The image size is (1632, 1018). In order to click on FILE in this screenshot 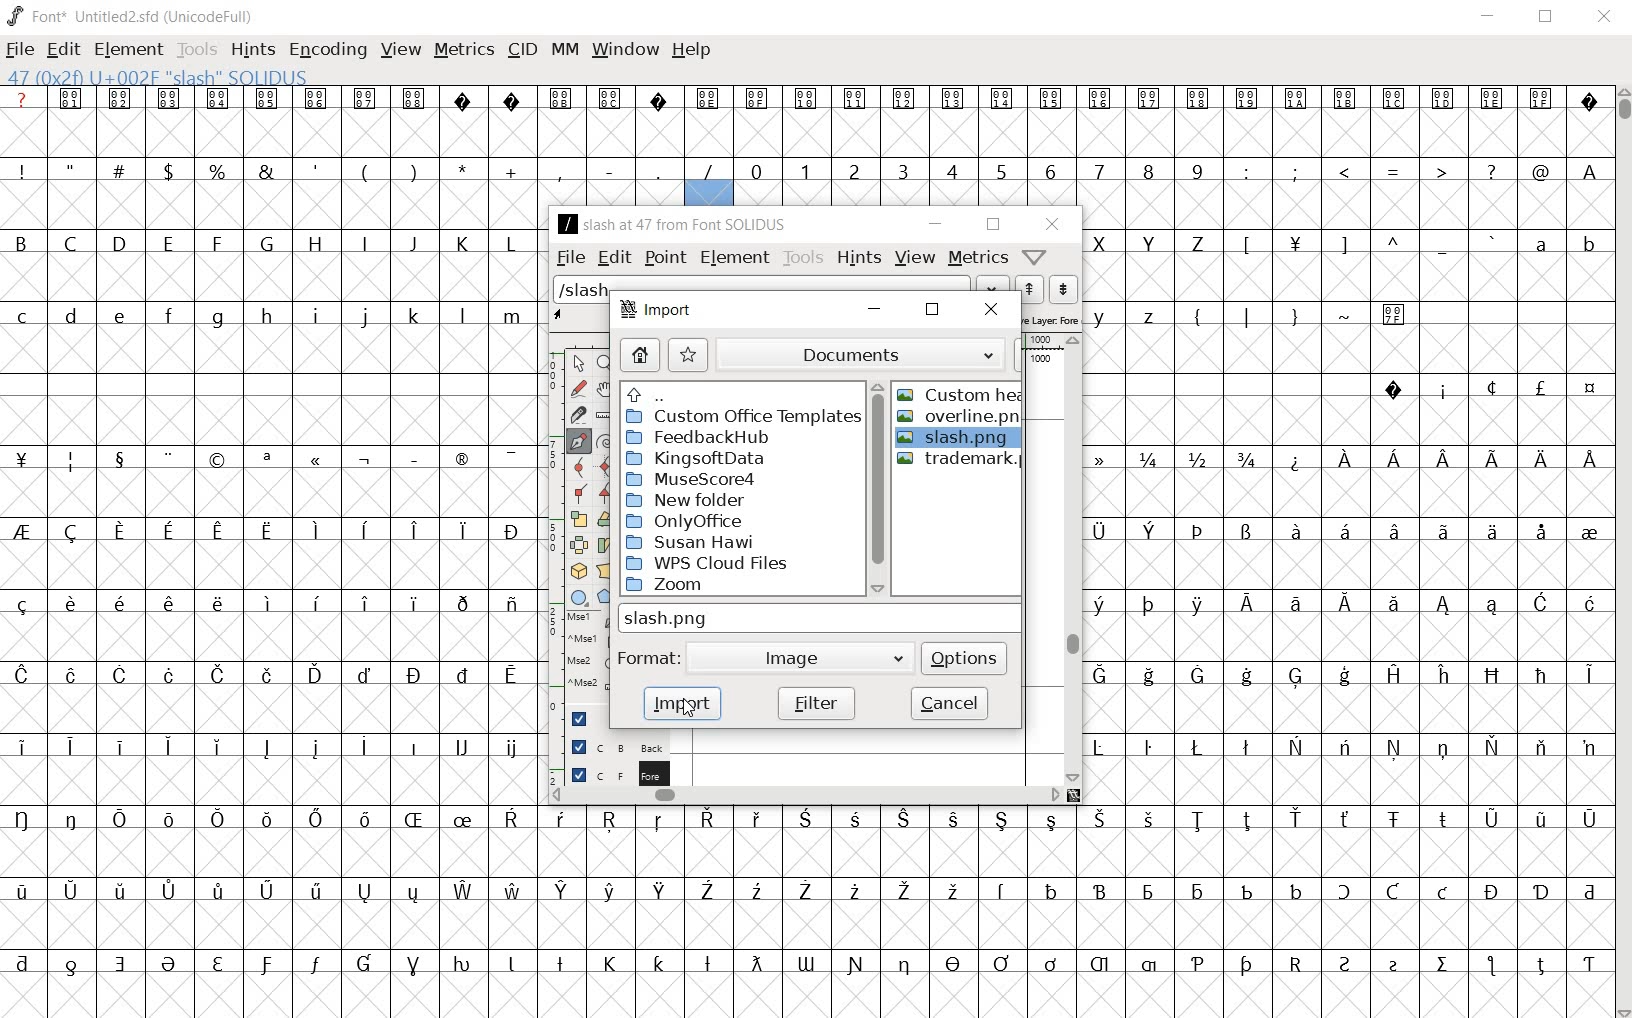, I will do `click(22, 50)`.